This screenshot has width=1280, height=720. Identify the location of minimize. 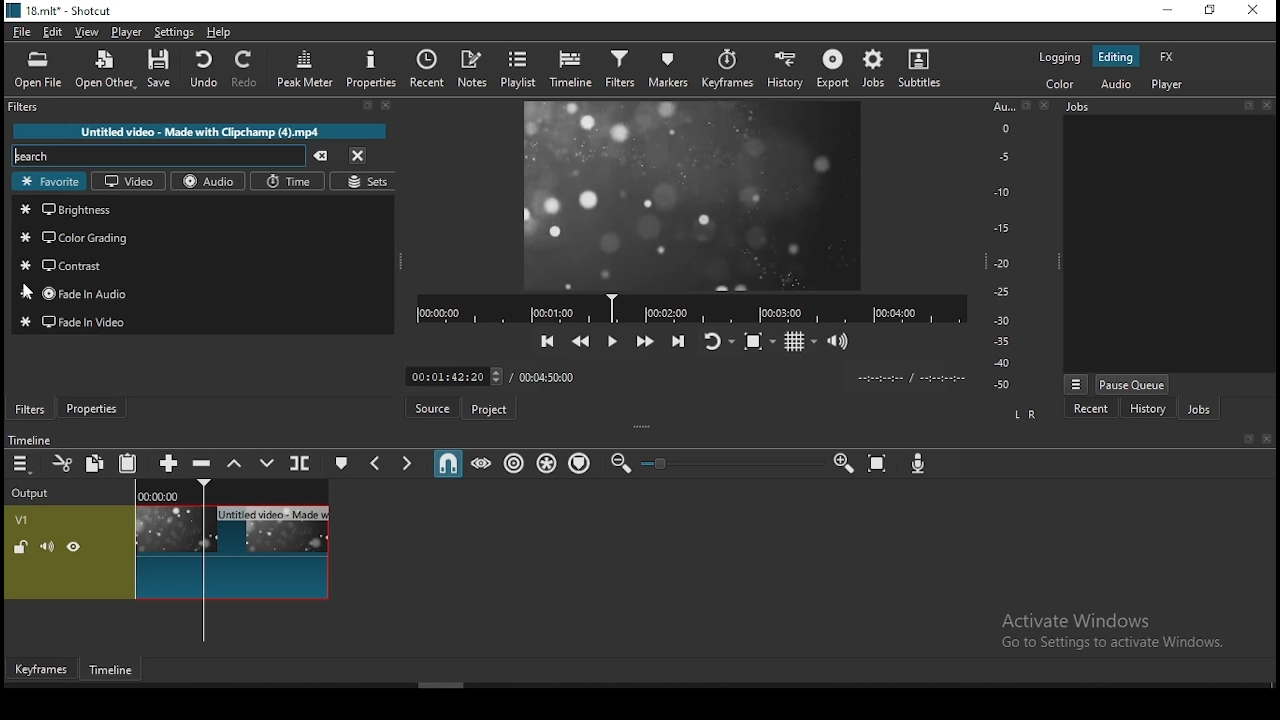
(1169, 12).